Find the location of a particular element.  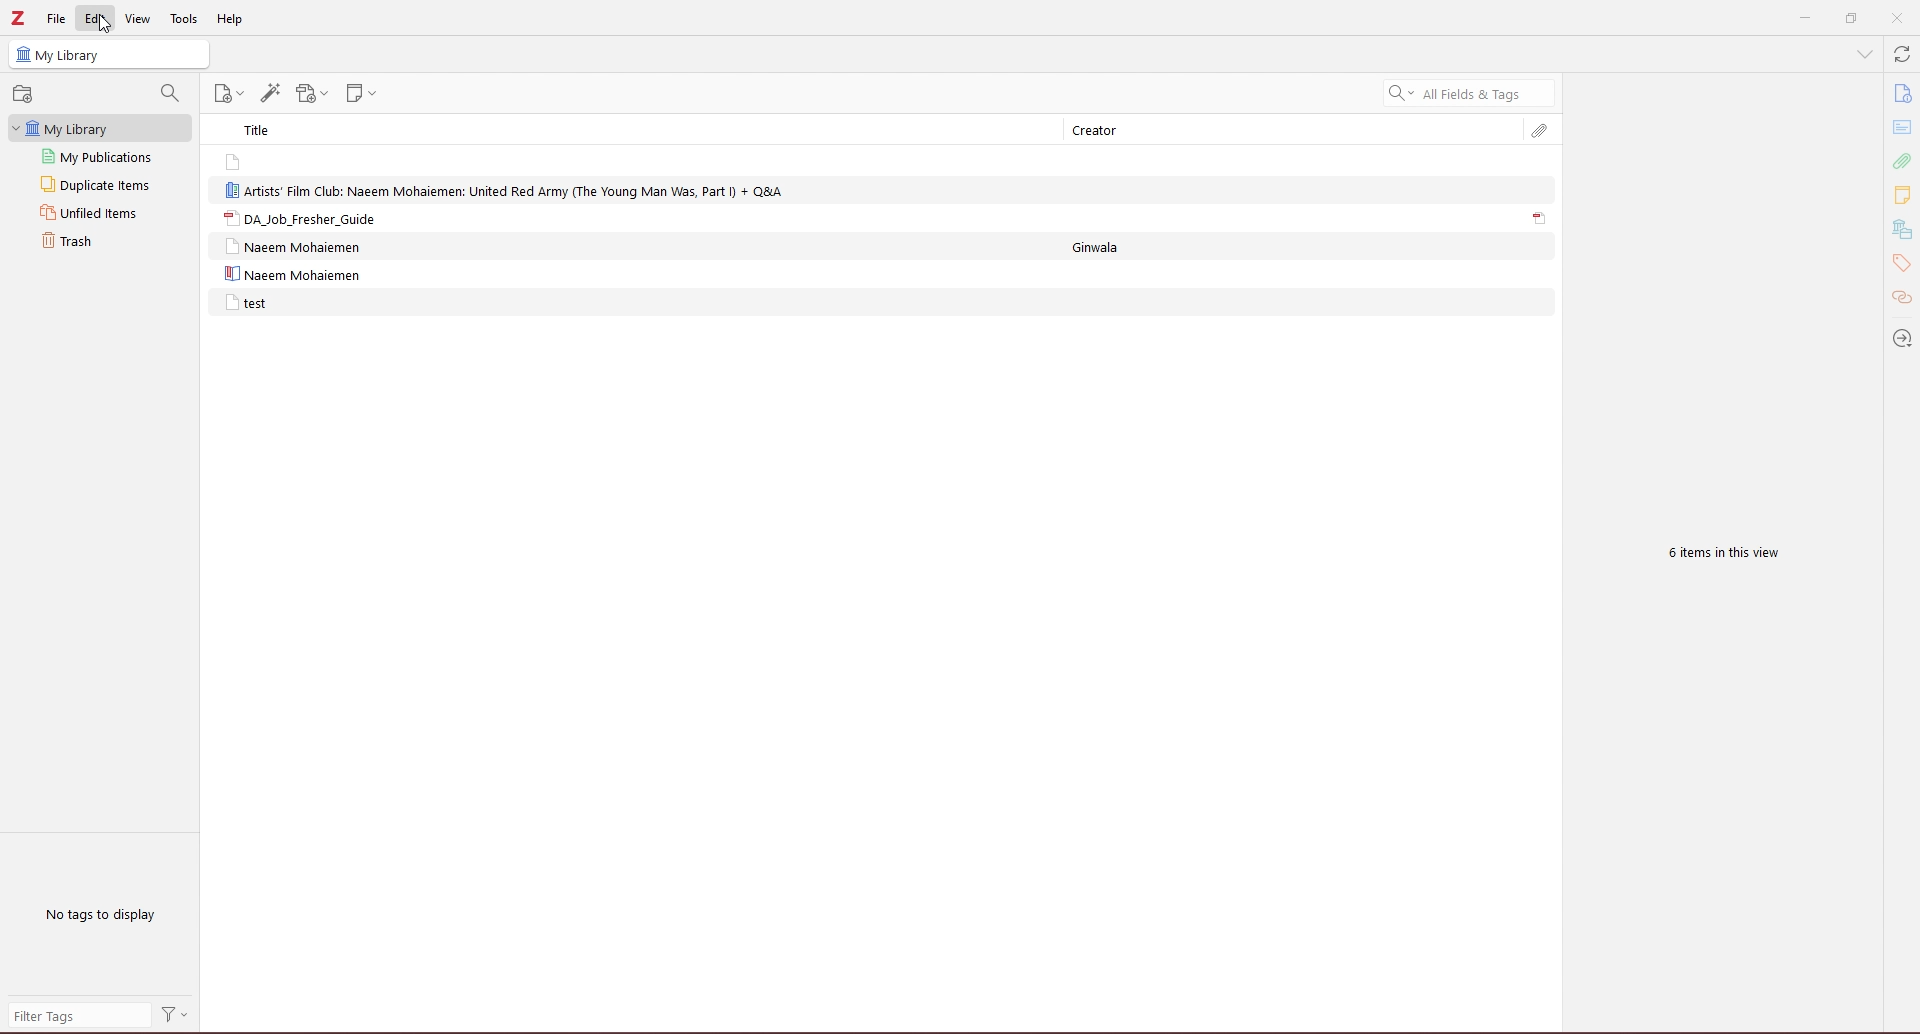

locate is located at coordinates (1900, 338).